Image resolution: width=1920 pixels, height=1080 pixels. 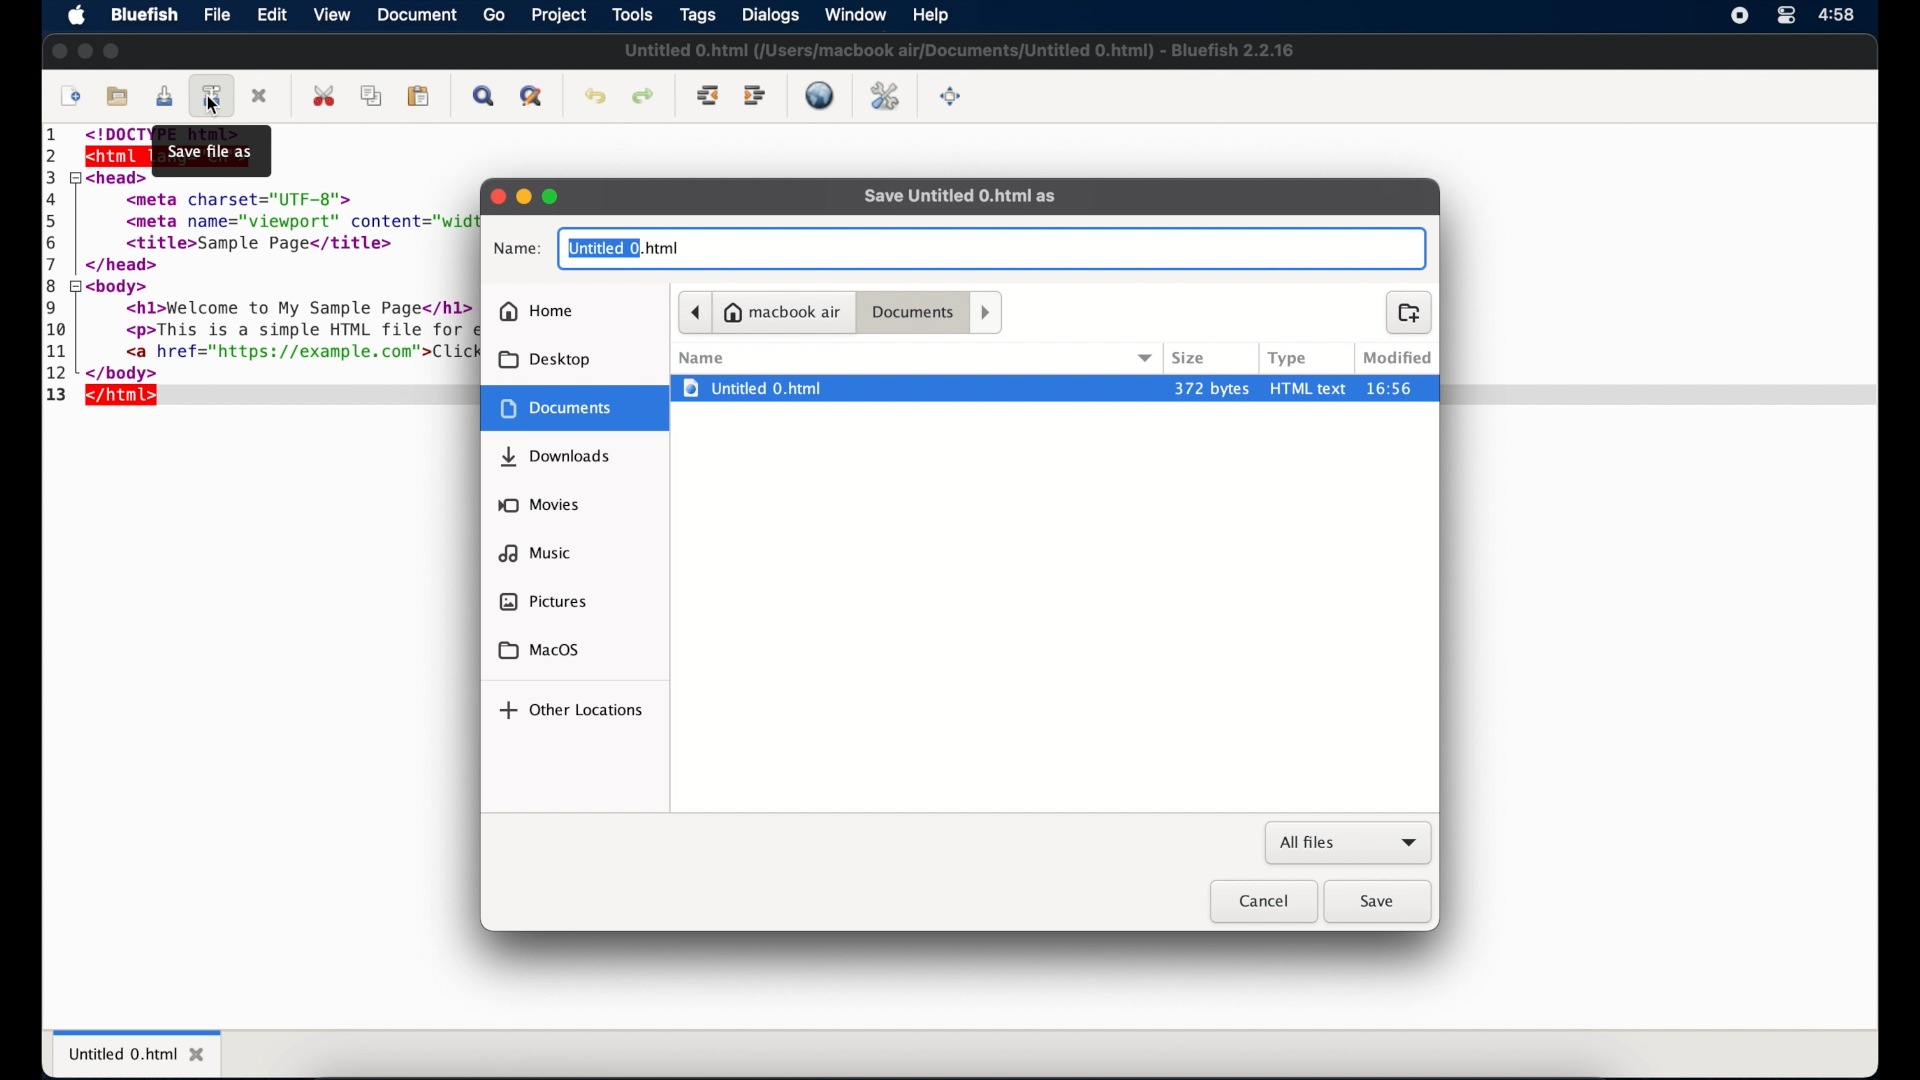 I want to click on pictures, so click(x=541, y=601).